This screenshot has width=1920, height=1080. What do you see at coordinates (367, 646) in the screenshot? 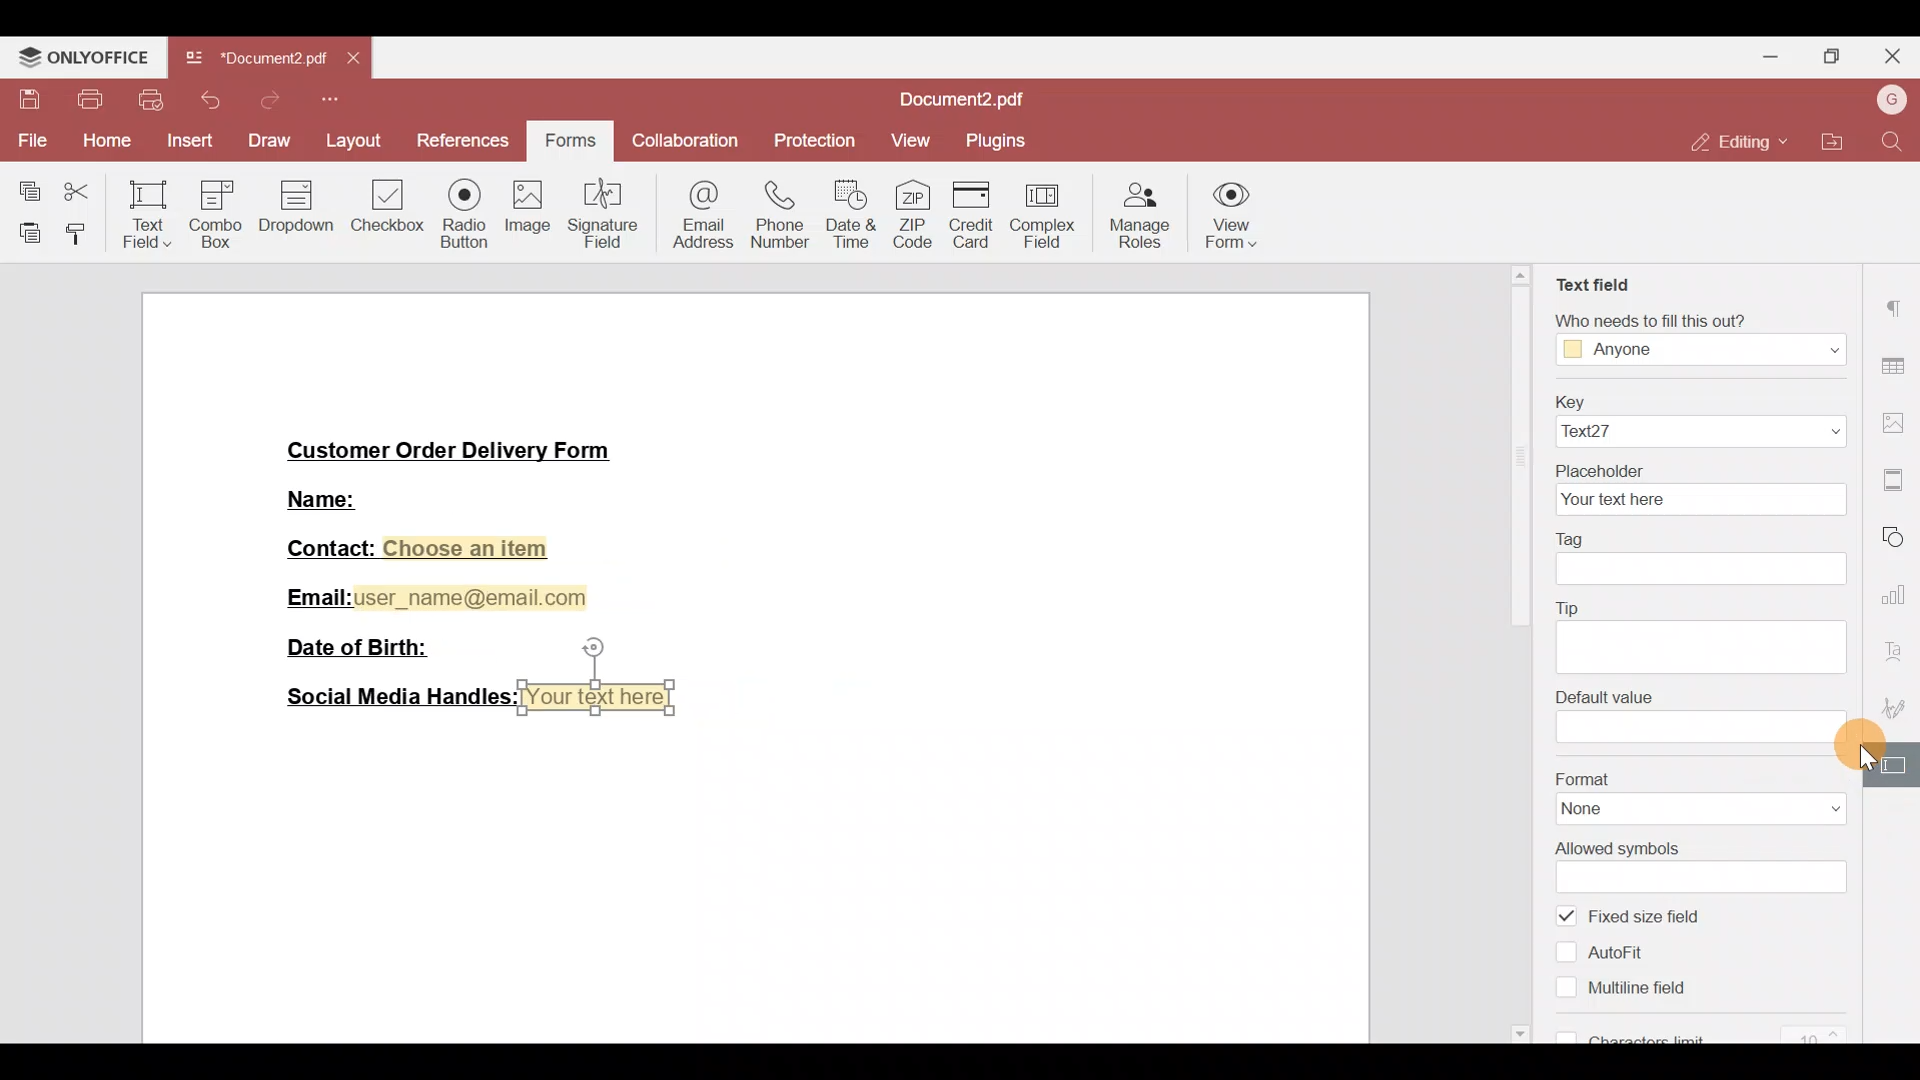
I see `Date of Birth:` at bounding box center [367, 646].